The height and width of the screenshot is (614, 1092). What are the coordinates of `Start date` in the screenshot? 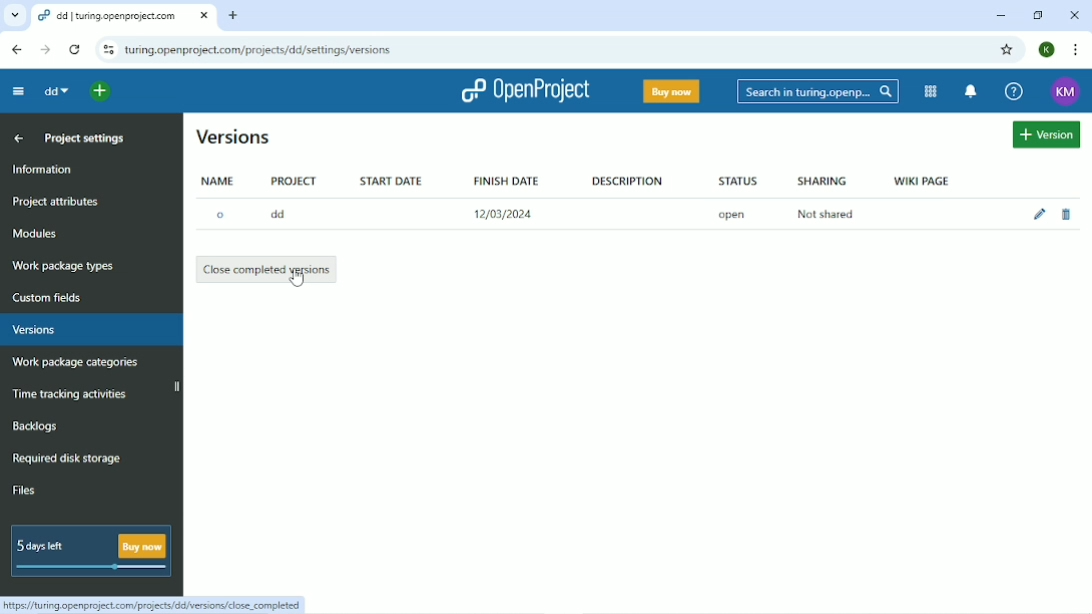 It's located at (392, 180).